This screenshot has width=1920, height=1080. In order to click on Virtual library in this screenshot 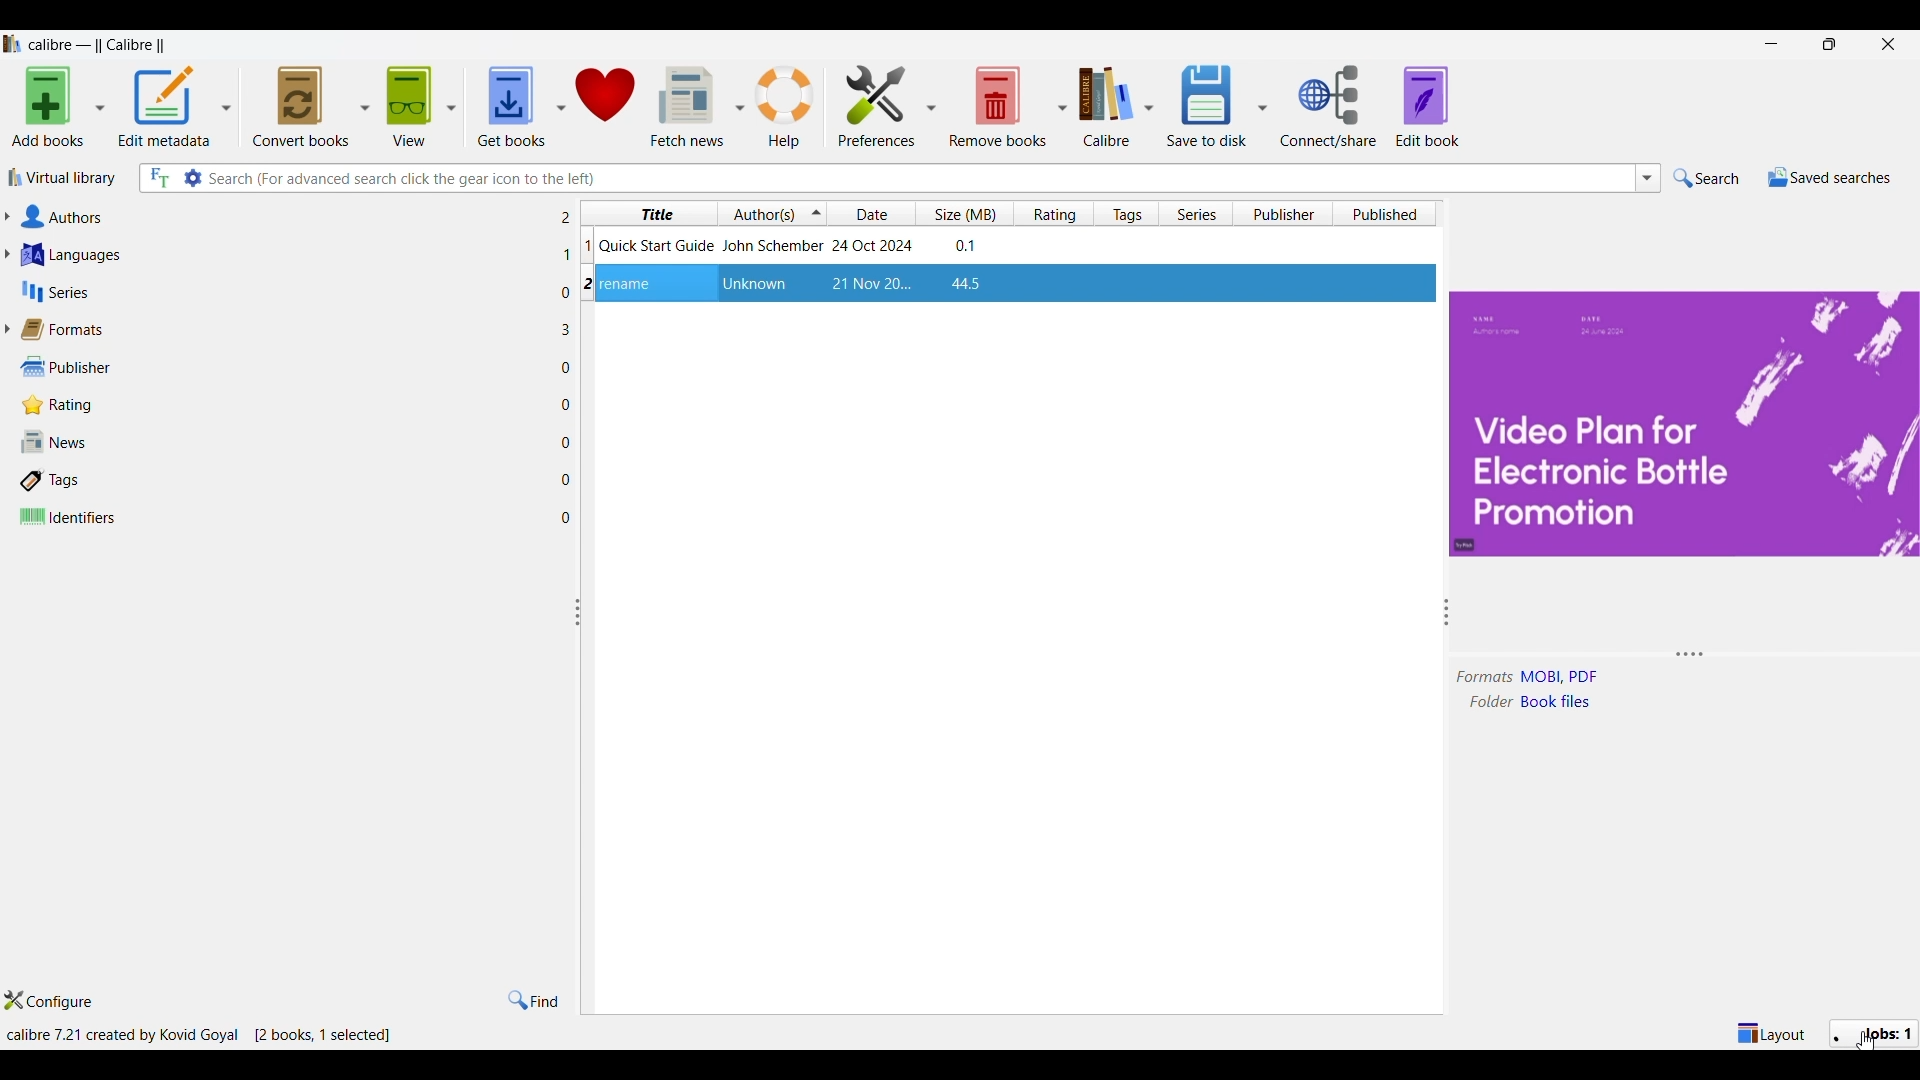, I will do `click(62, 178)`.